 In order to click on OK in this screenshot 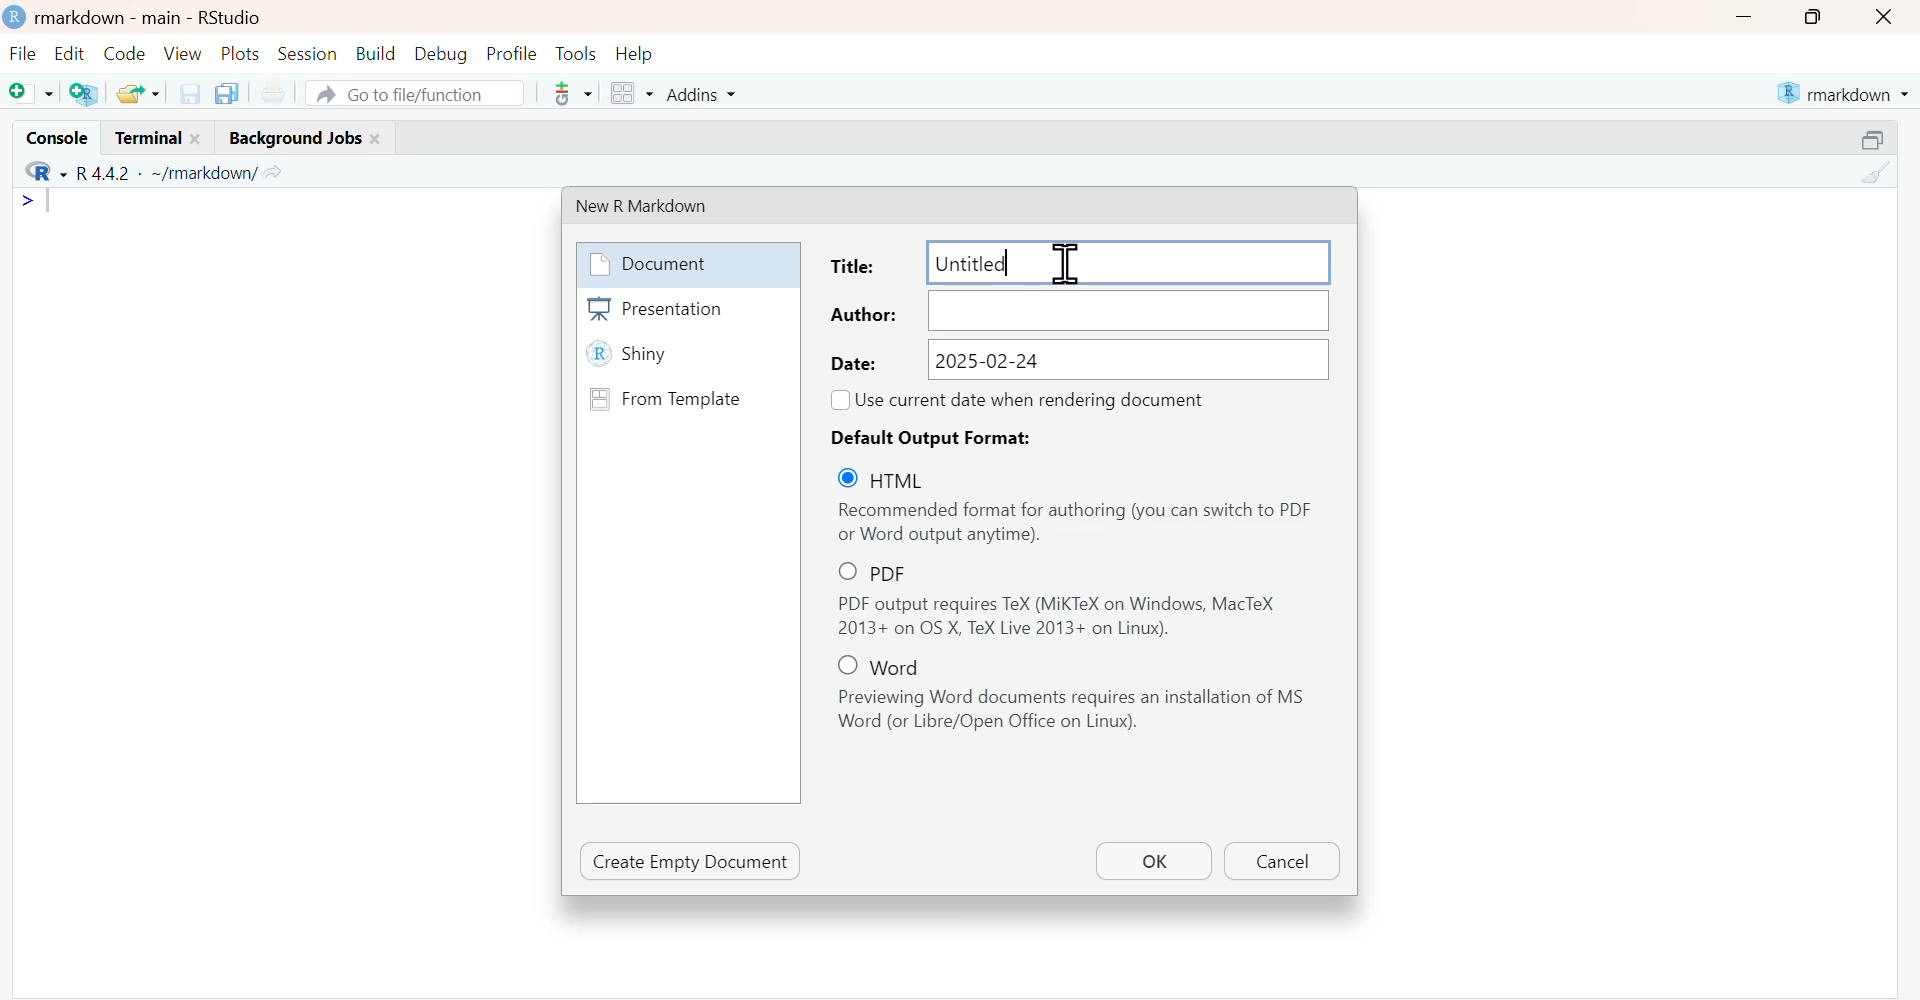, I will do `click(1153, 860)`.